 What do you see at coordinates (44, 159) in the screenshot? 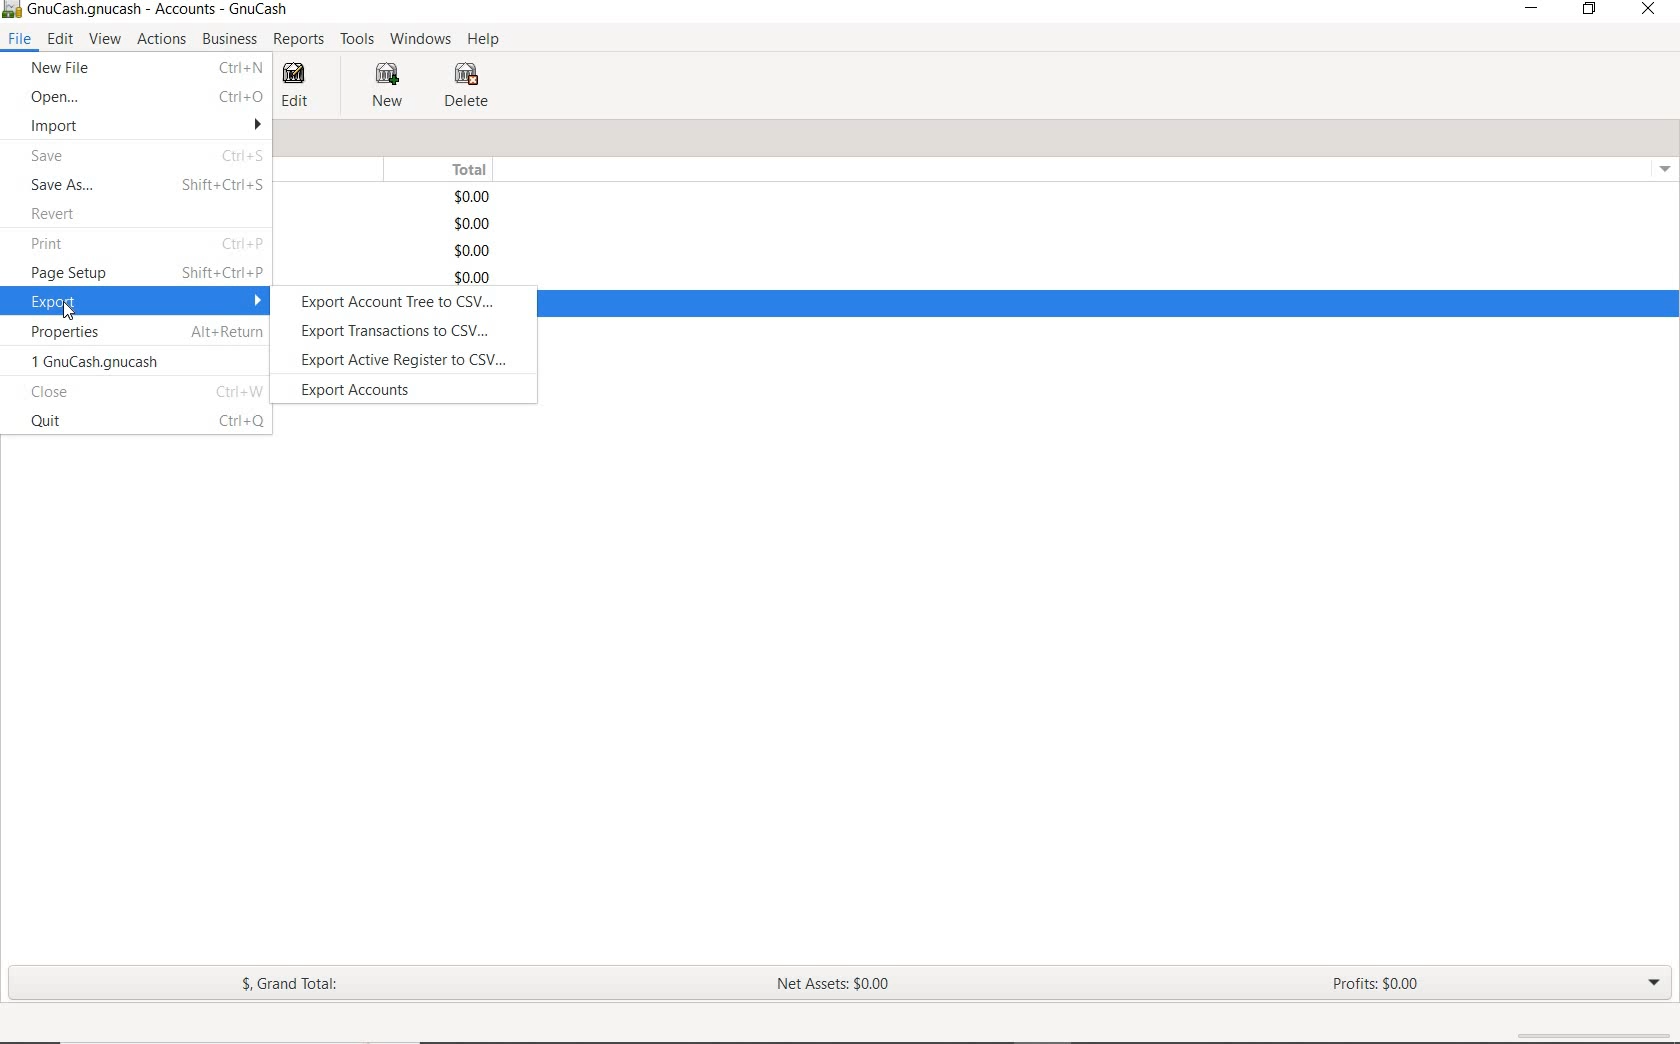
I see `SAVE` at bounding box center [44, 159].